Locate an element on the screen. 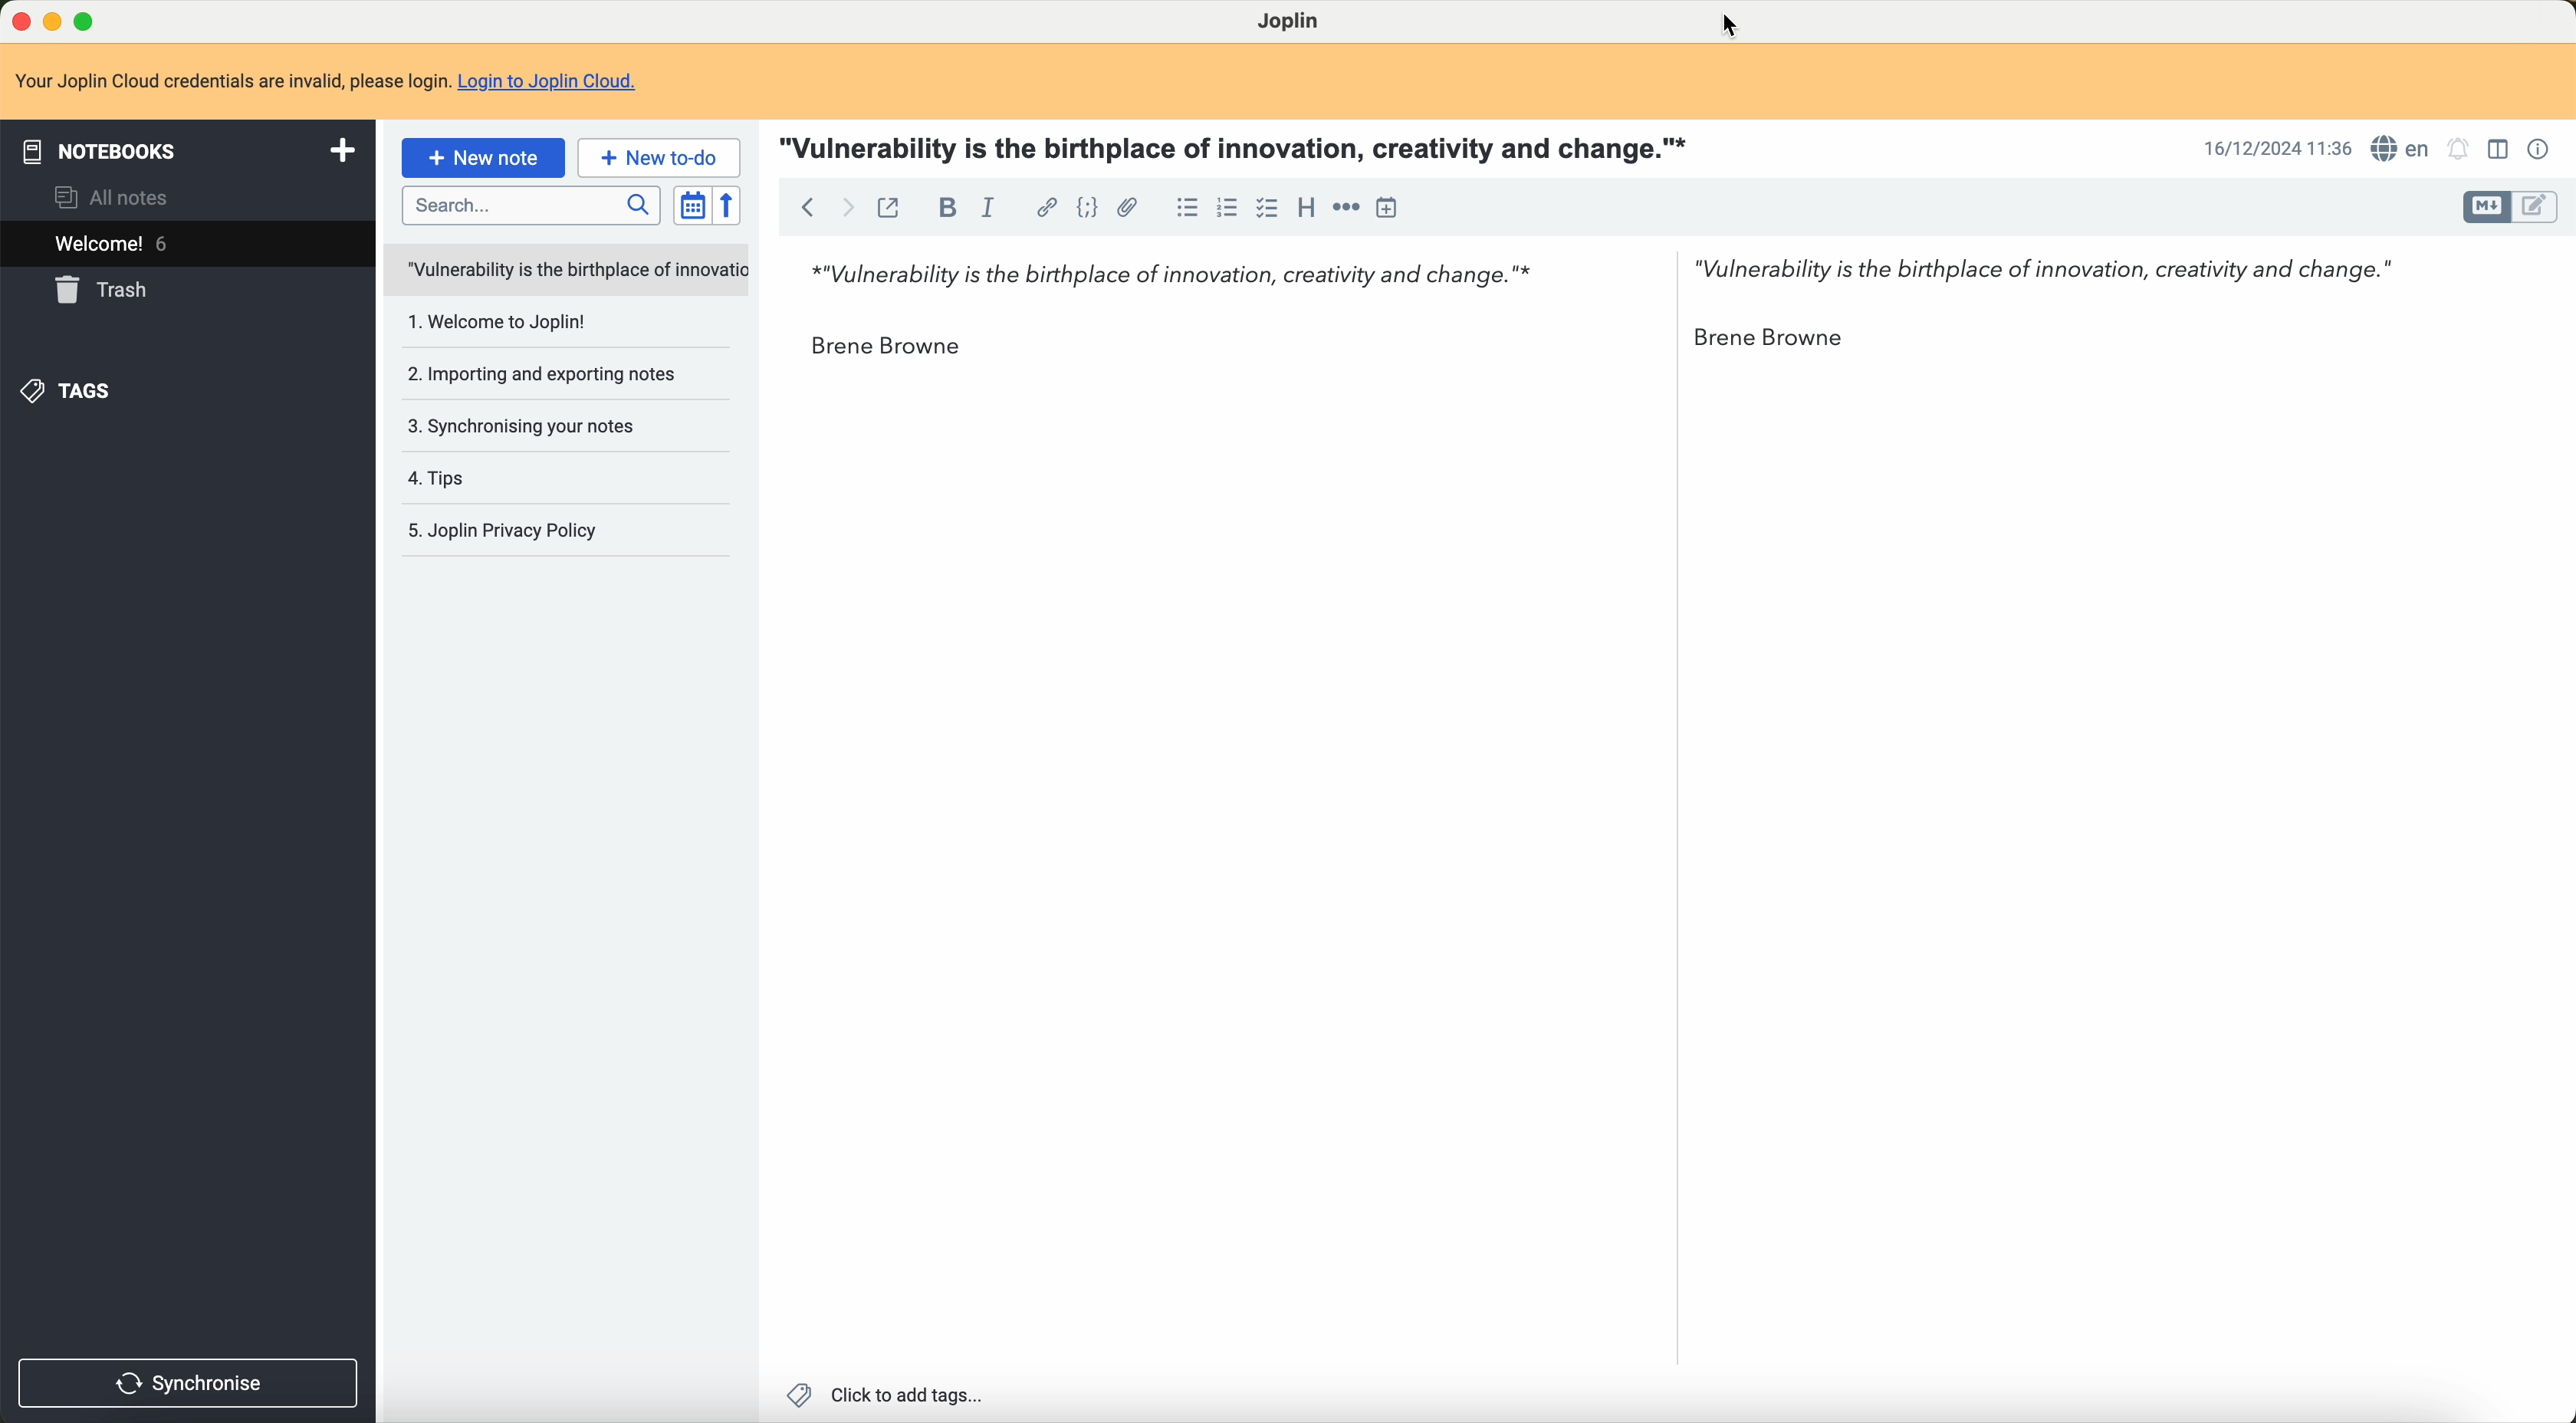  new note is located at coordinates (483, 159).